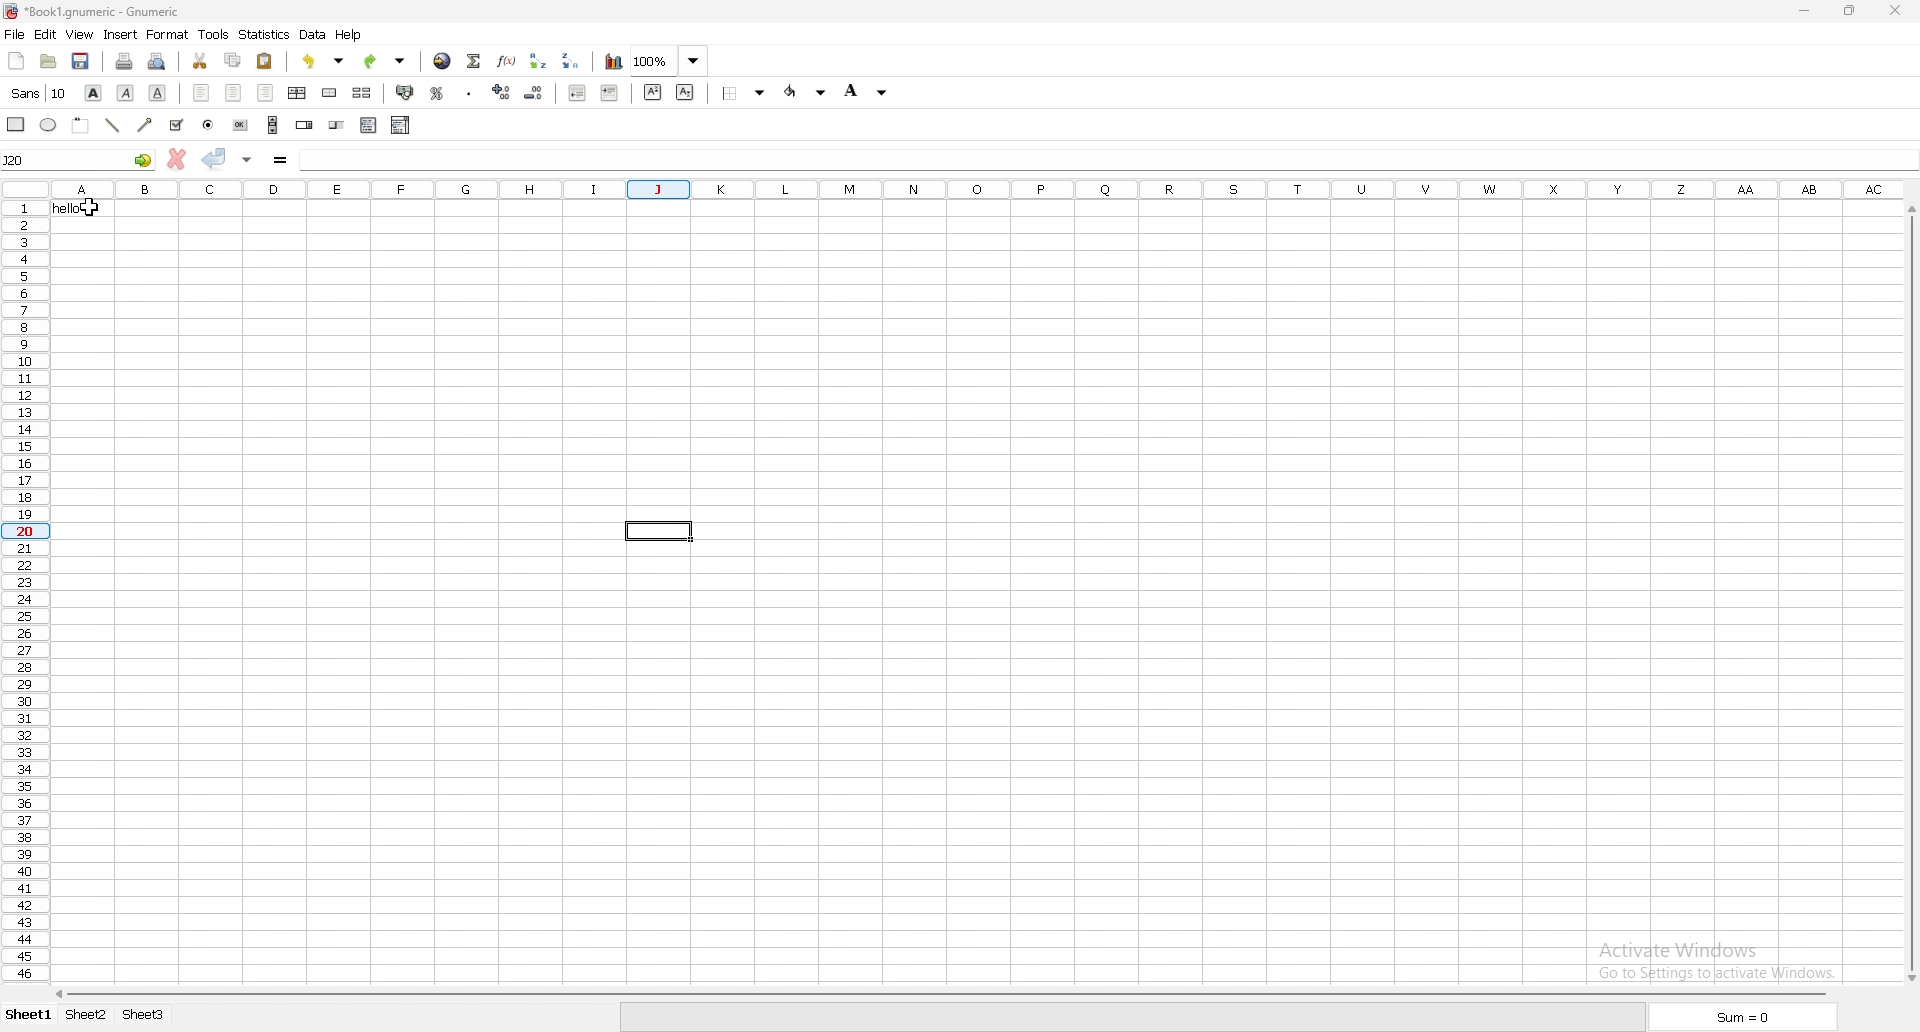  What do you see at coordinates (280, 159) in the screenshot?
I see `formula` at bounding box center [280, 159].